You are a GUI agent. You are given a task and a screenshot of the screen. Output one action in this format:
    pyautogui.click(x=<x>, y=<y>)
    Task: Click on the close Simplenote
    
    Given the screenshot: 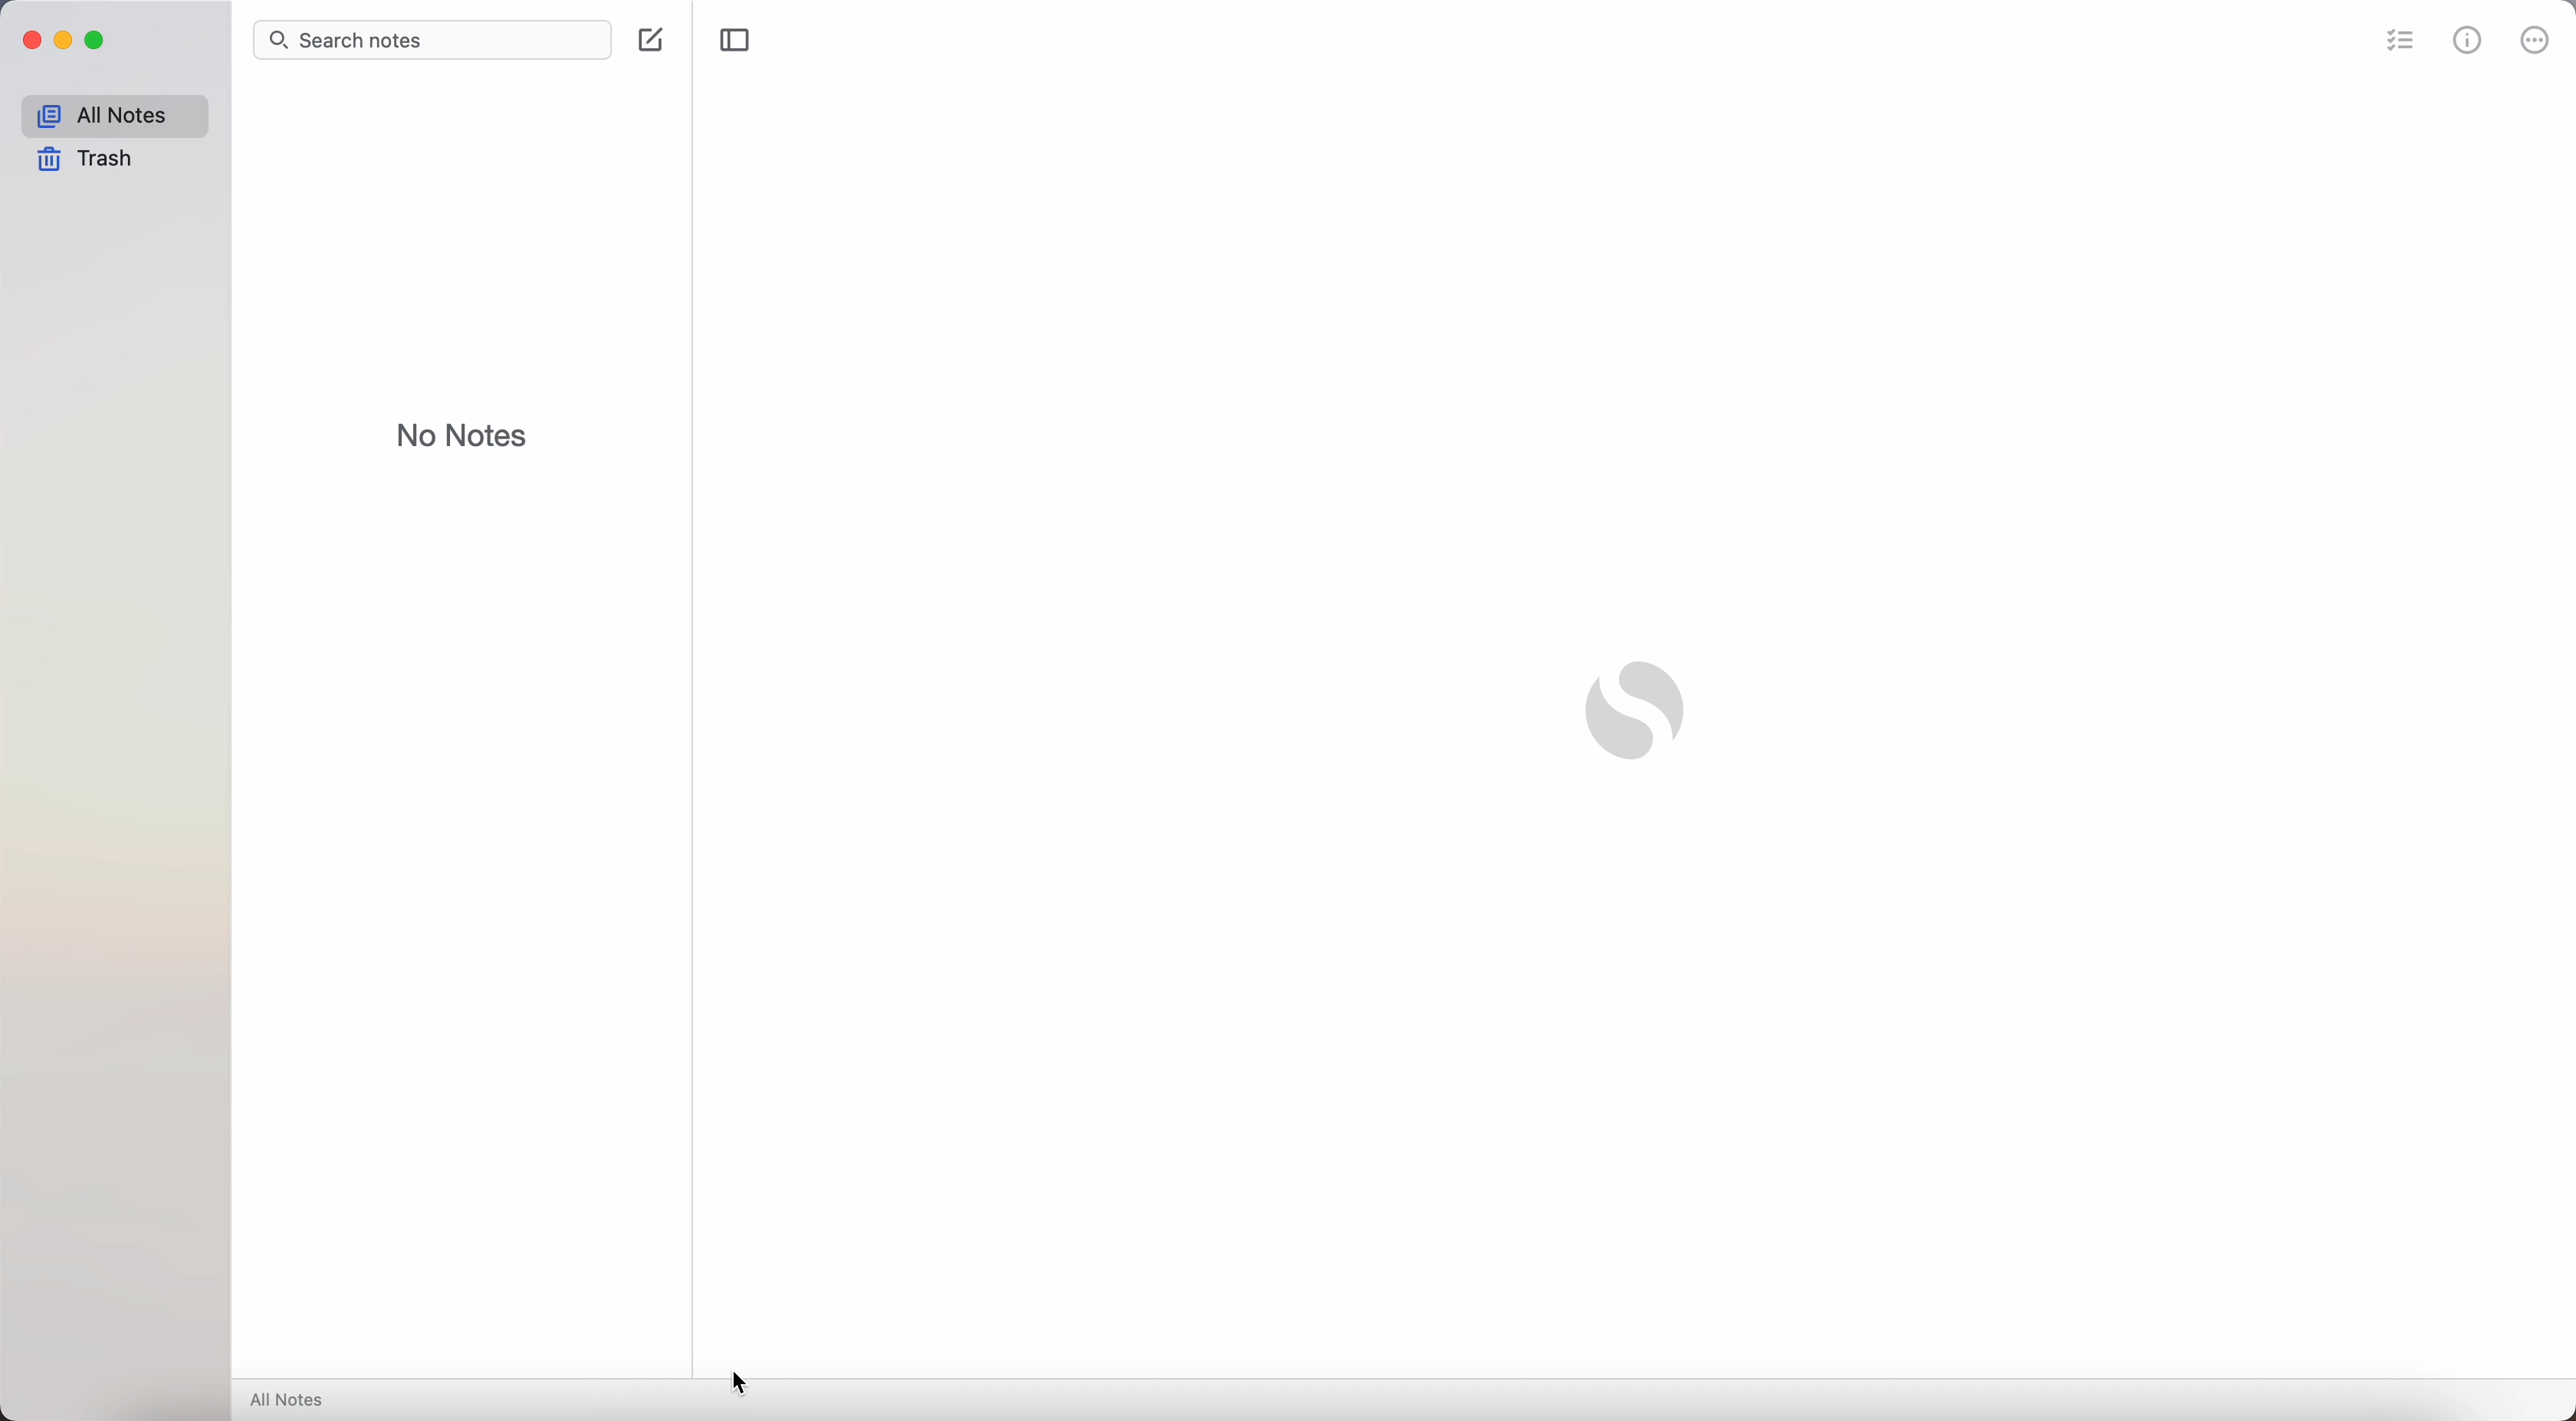 What is the action you would take?
    pyautogui.click(x=29, y=39)
    